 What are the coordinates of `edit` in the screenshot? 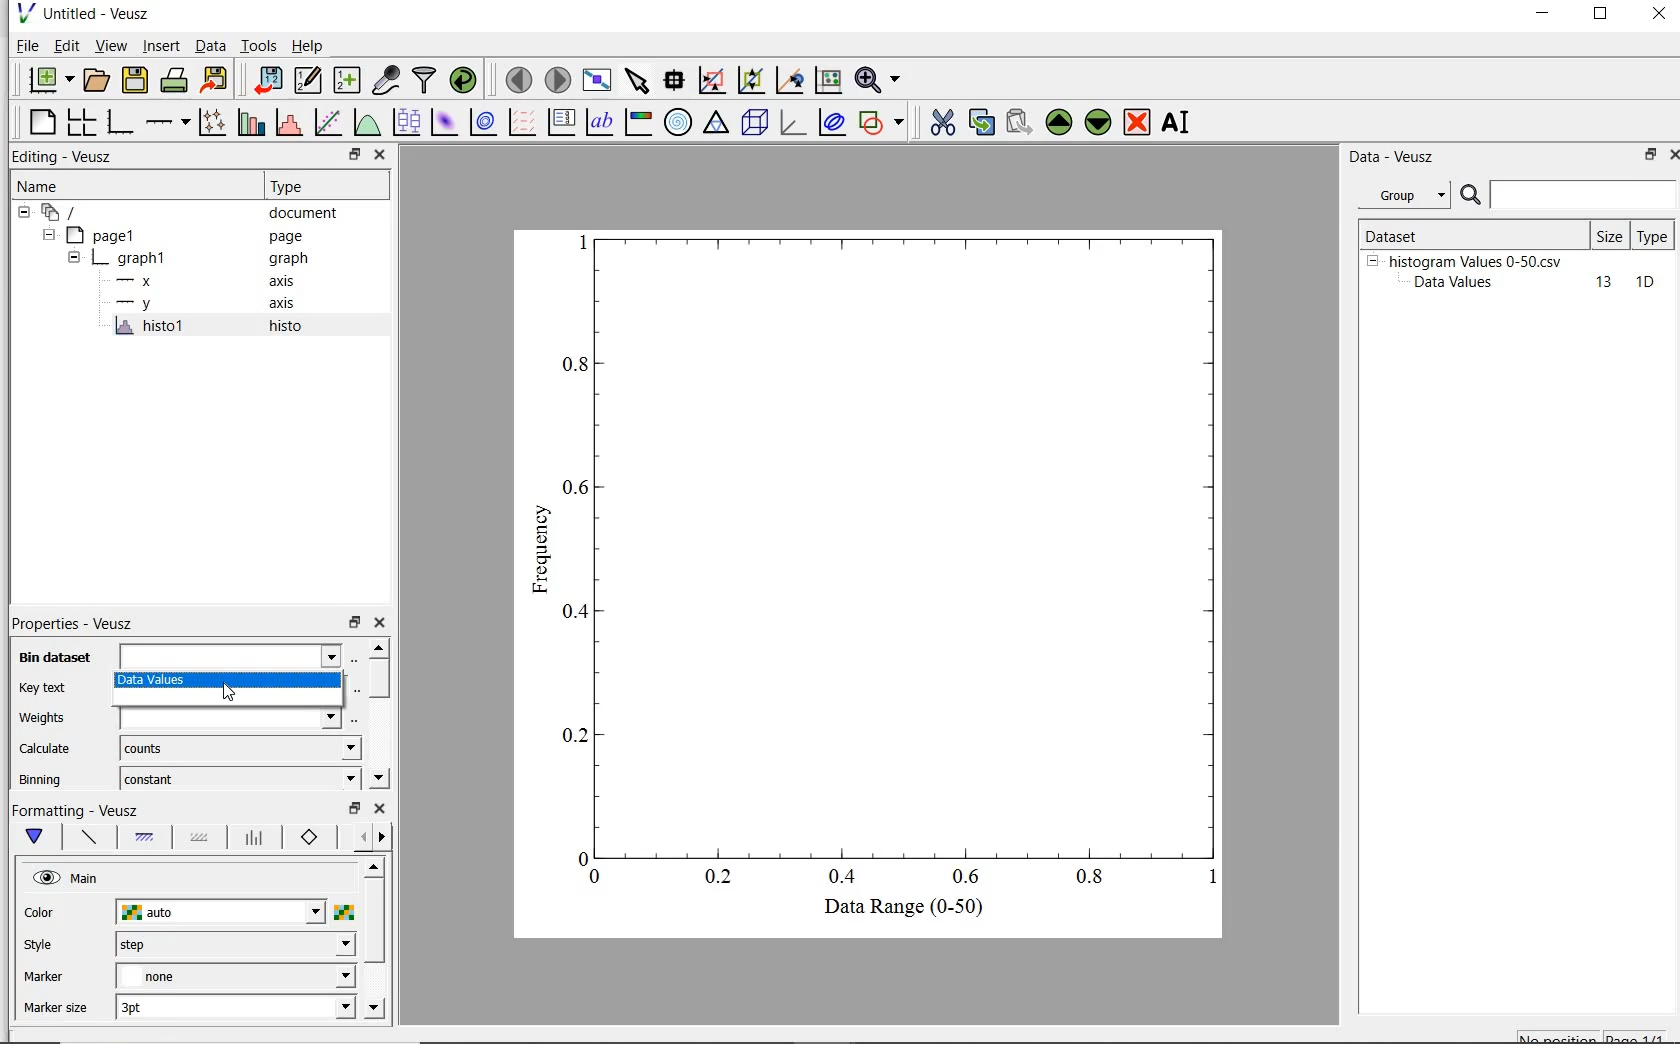 It's located at (67, 45).